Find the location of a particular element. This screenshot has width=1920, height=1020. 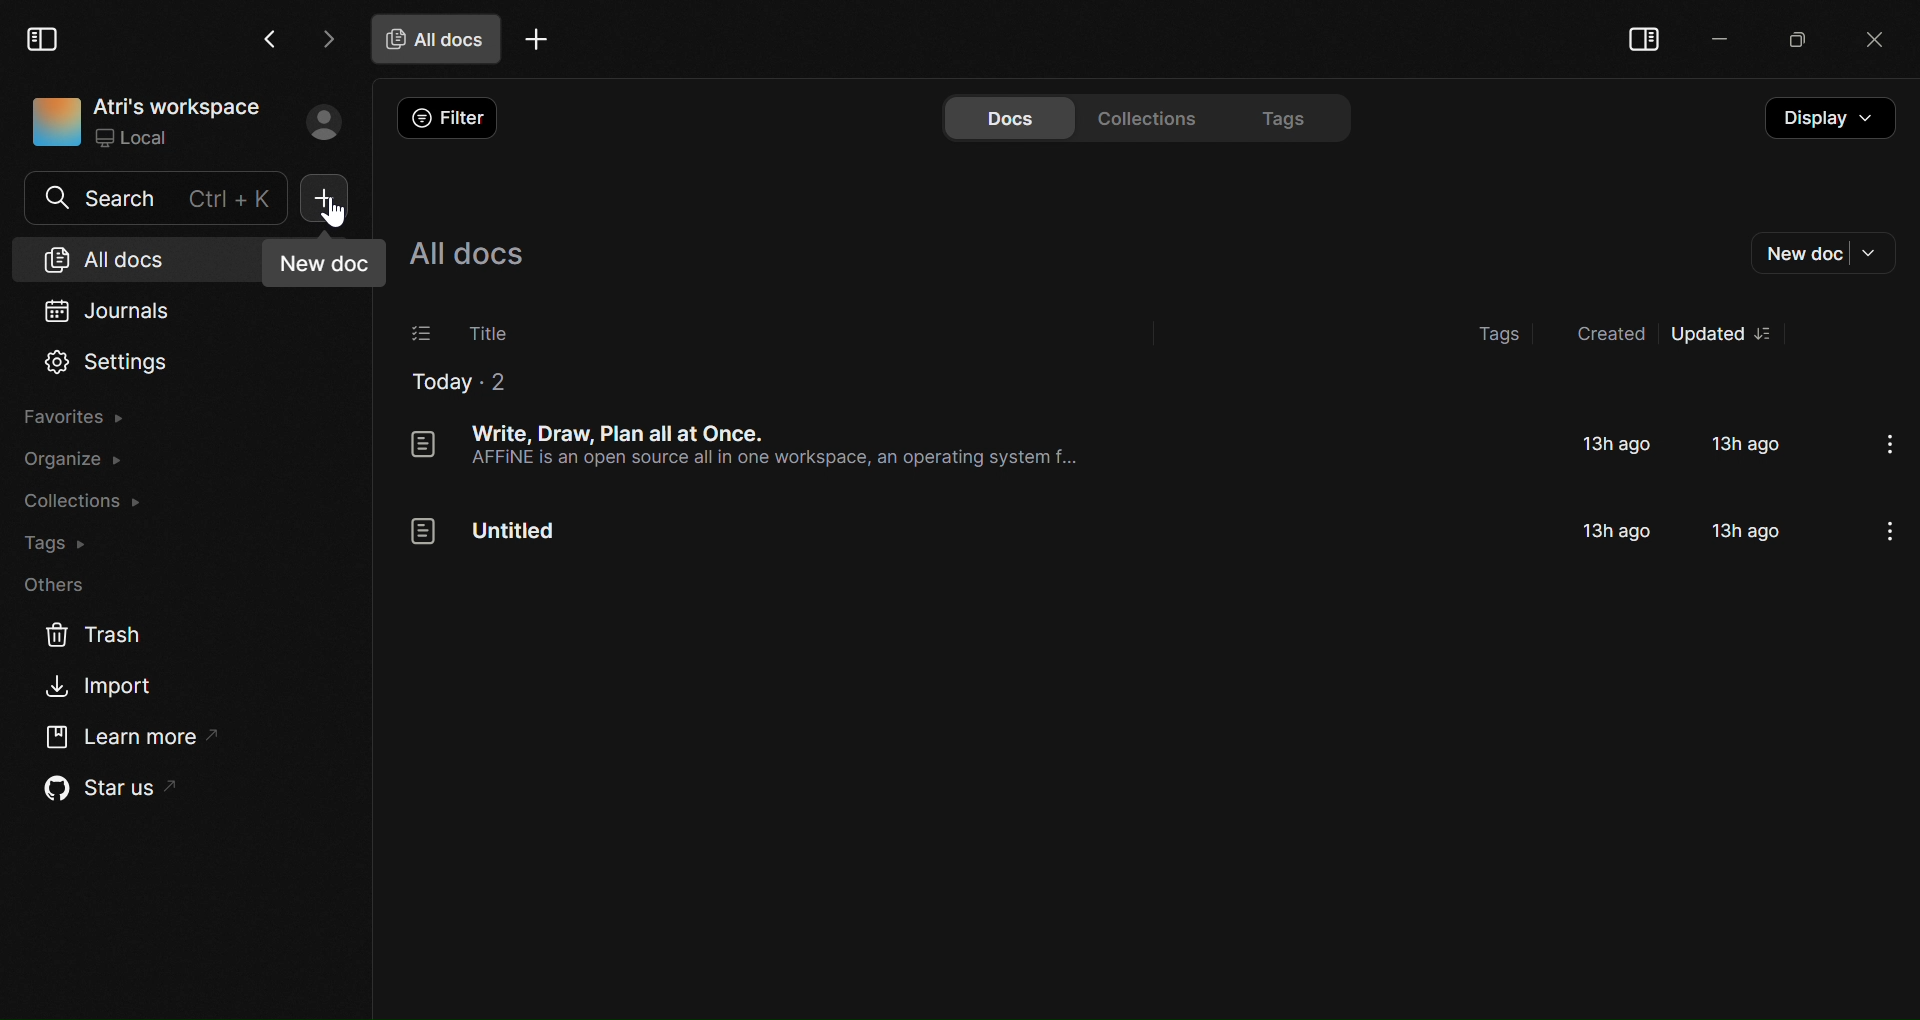

Favorites is located at coordinates (86, 417).